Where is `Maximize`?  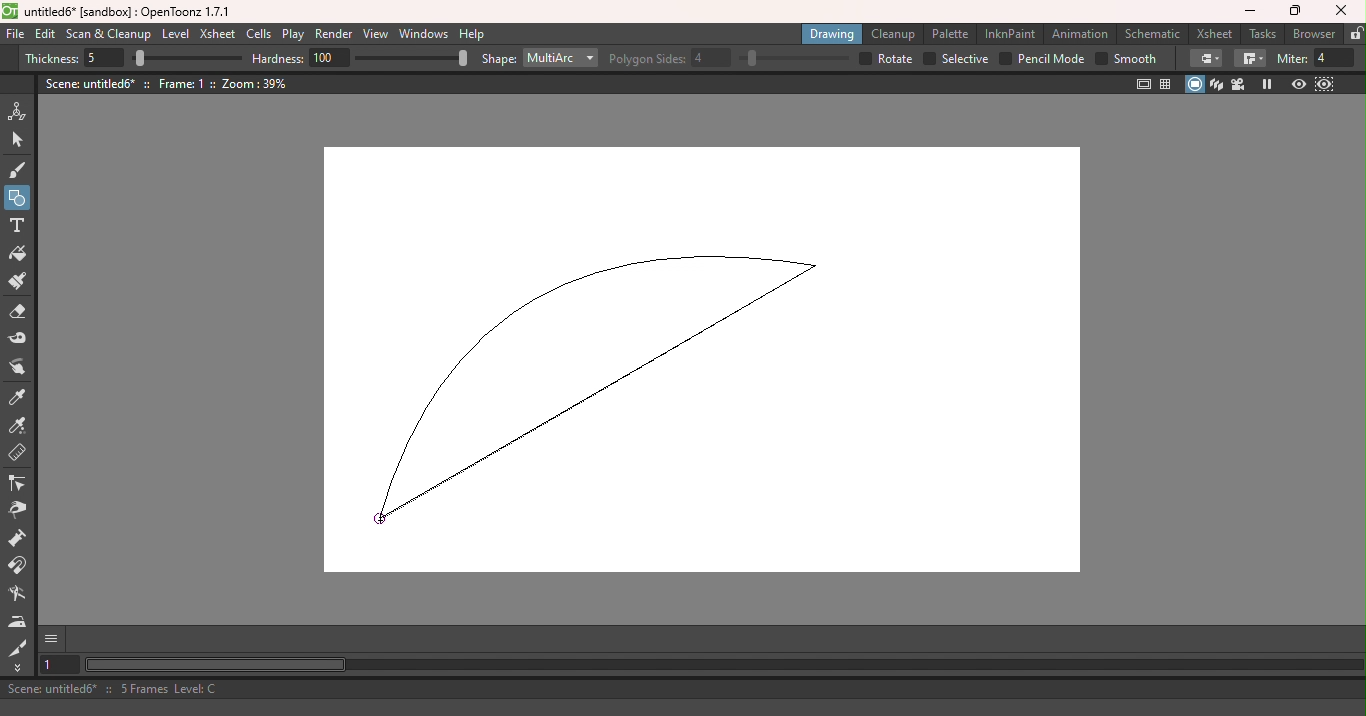
Maximize is located at coordinates (1292, 13).